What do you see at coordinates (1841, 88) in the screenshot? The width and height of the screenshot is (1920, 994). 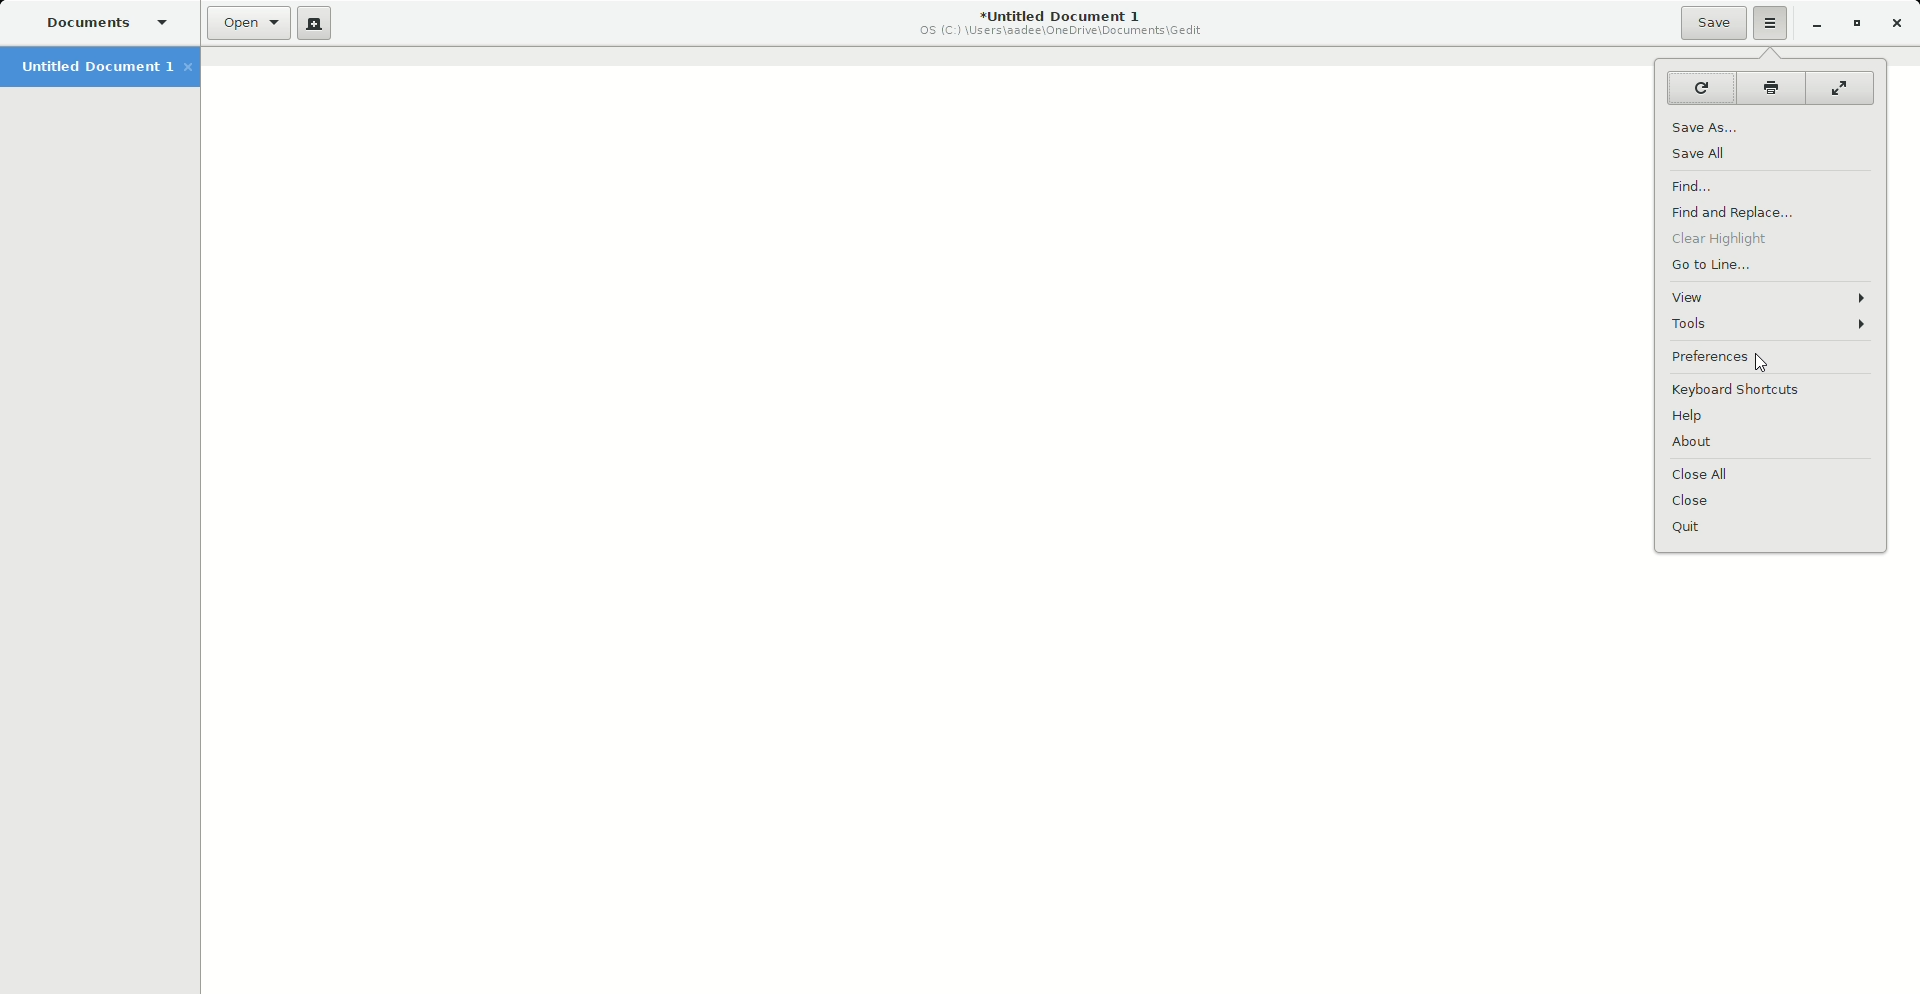 I see `Fullscreen` at bounding box center [1841, 88].